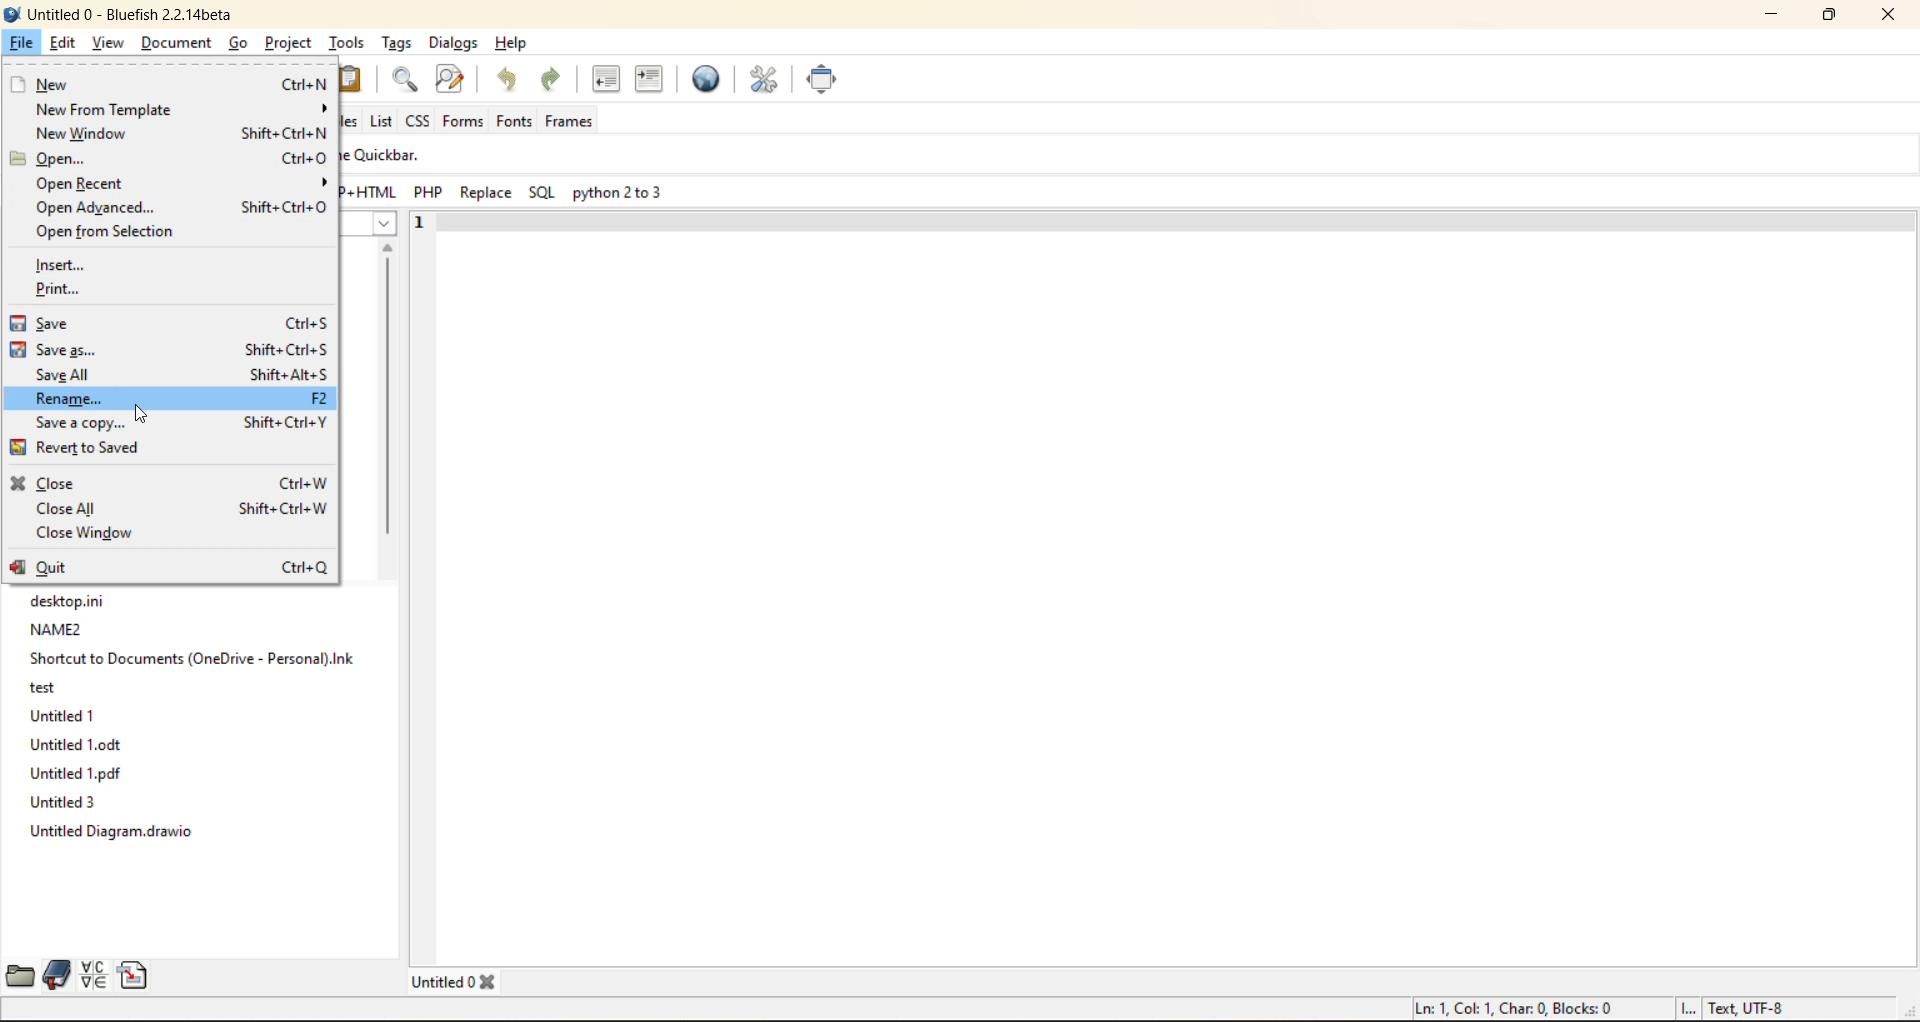 The image size is (1920, 1022). What do you see at coordinates (433, 191) in the screenshot?
I see `PHP` at bounding box center [433, 191].